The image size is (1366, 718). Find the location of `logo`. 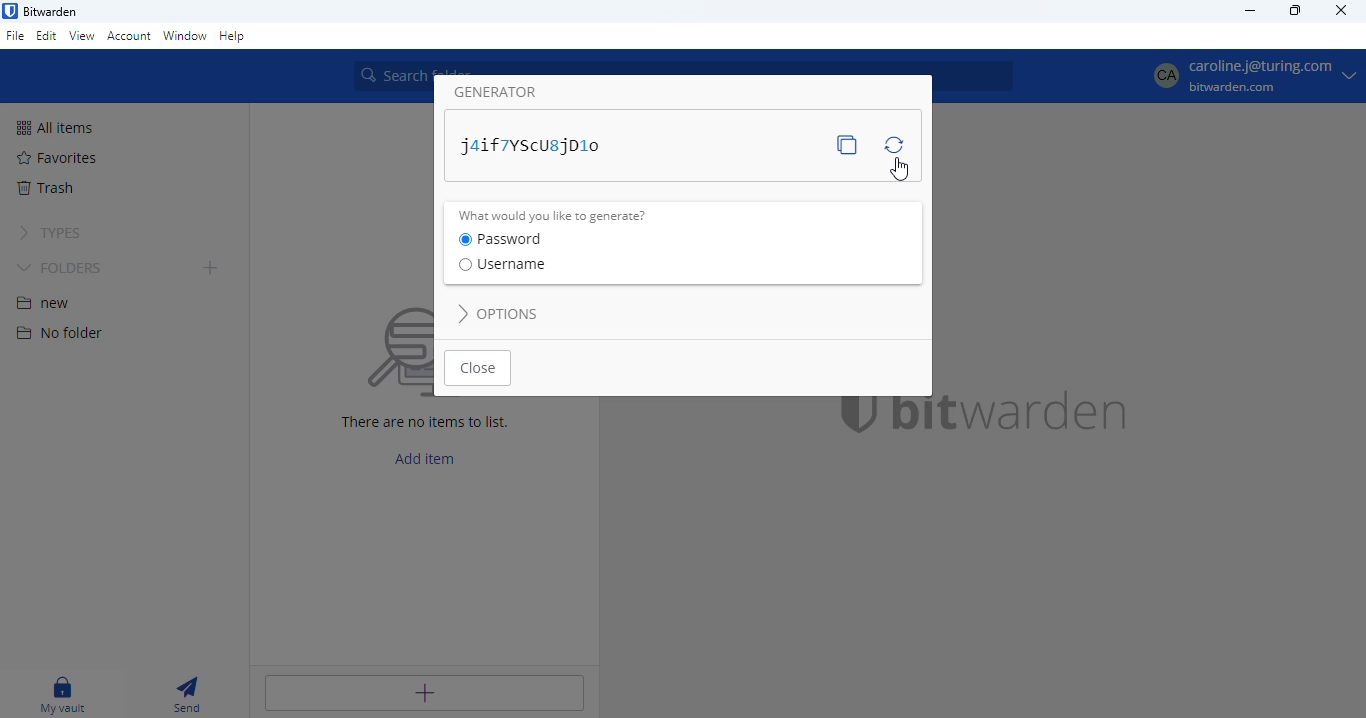

logo is located at coordinates (10, 10).